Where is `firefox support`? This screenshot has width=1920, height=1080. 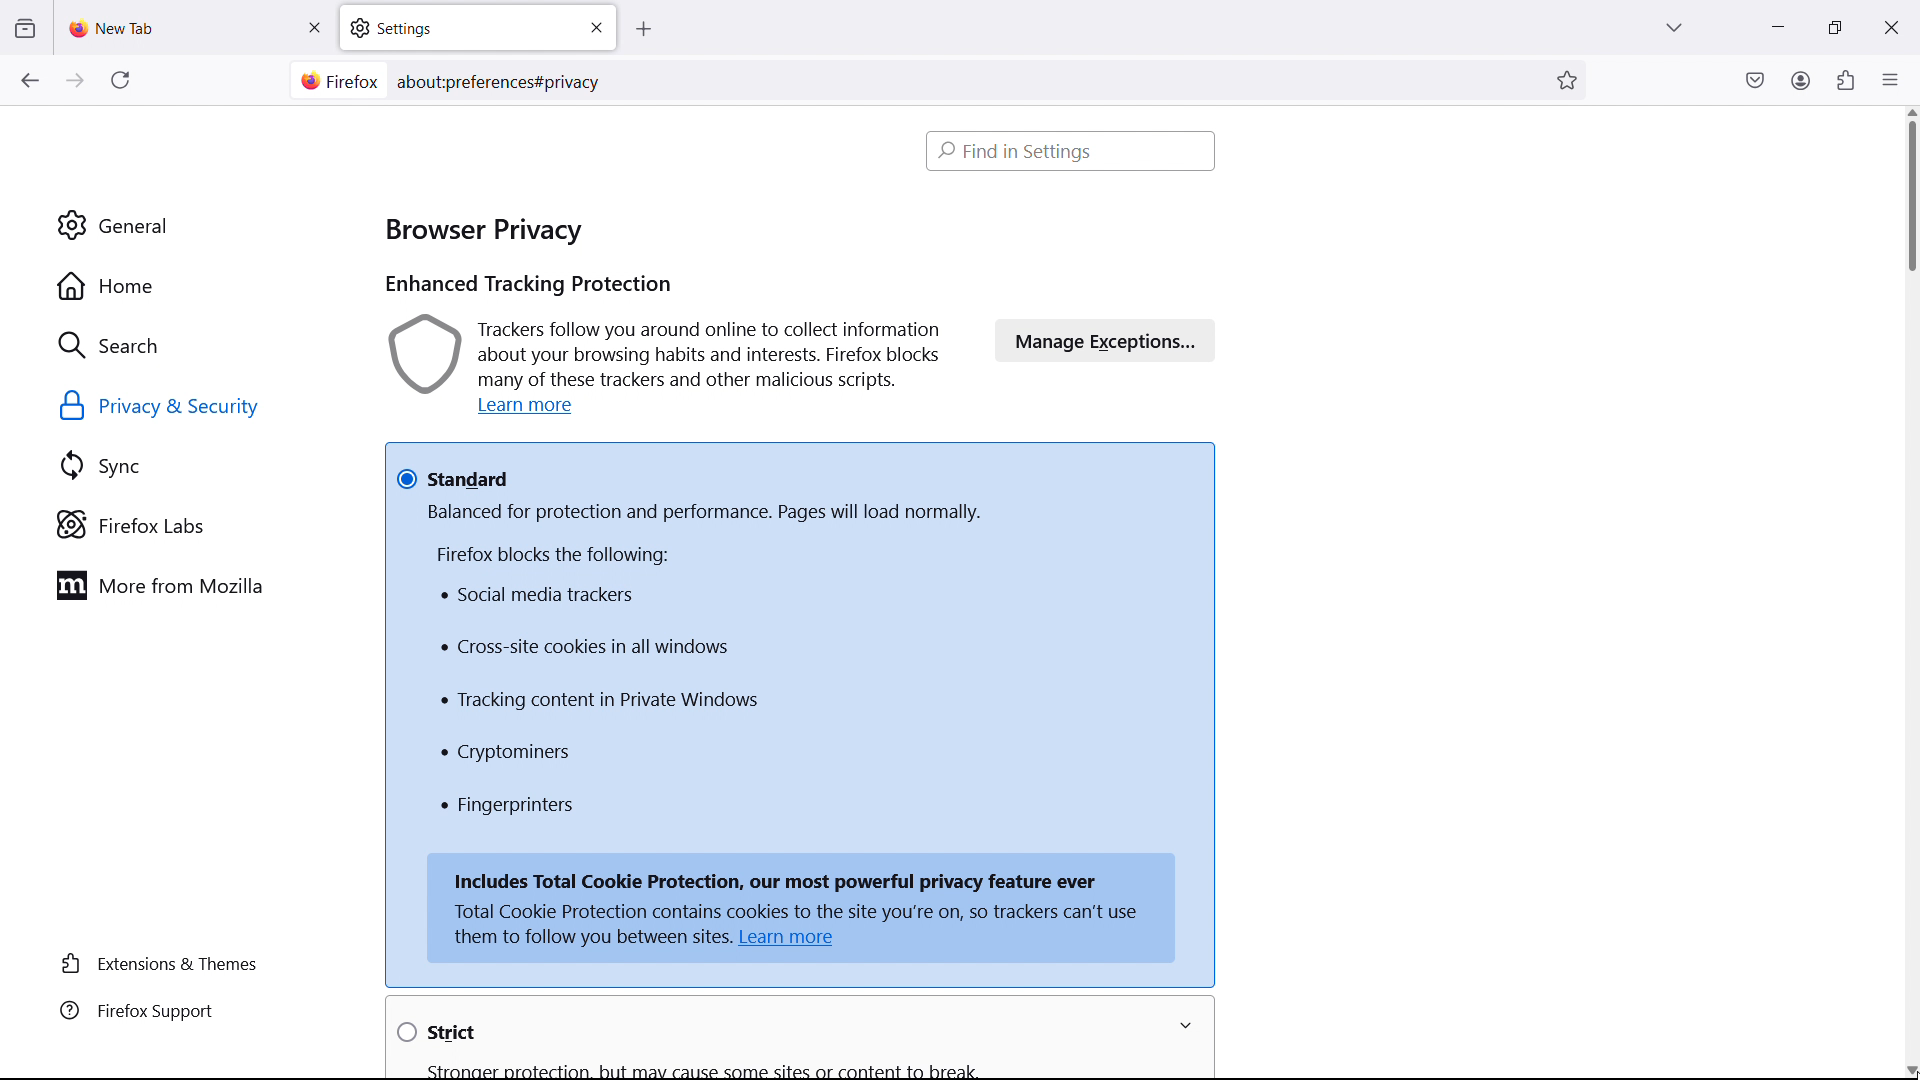 firefox support is located at coordinates (164, 1012).